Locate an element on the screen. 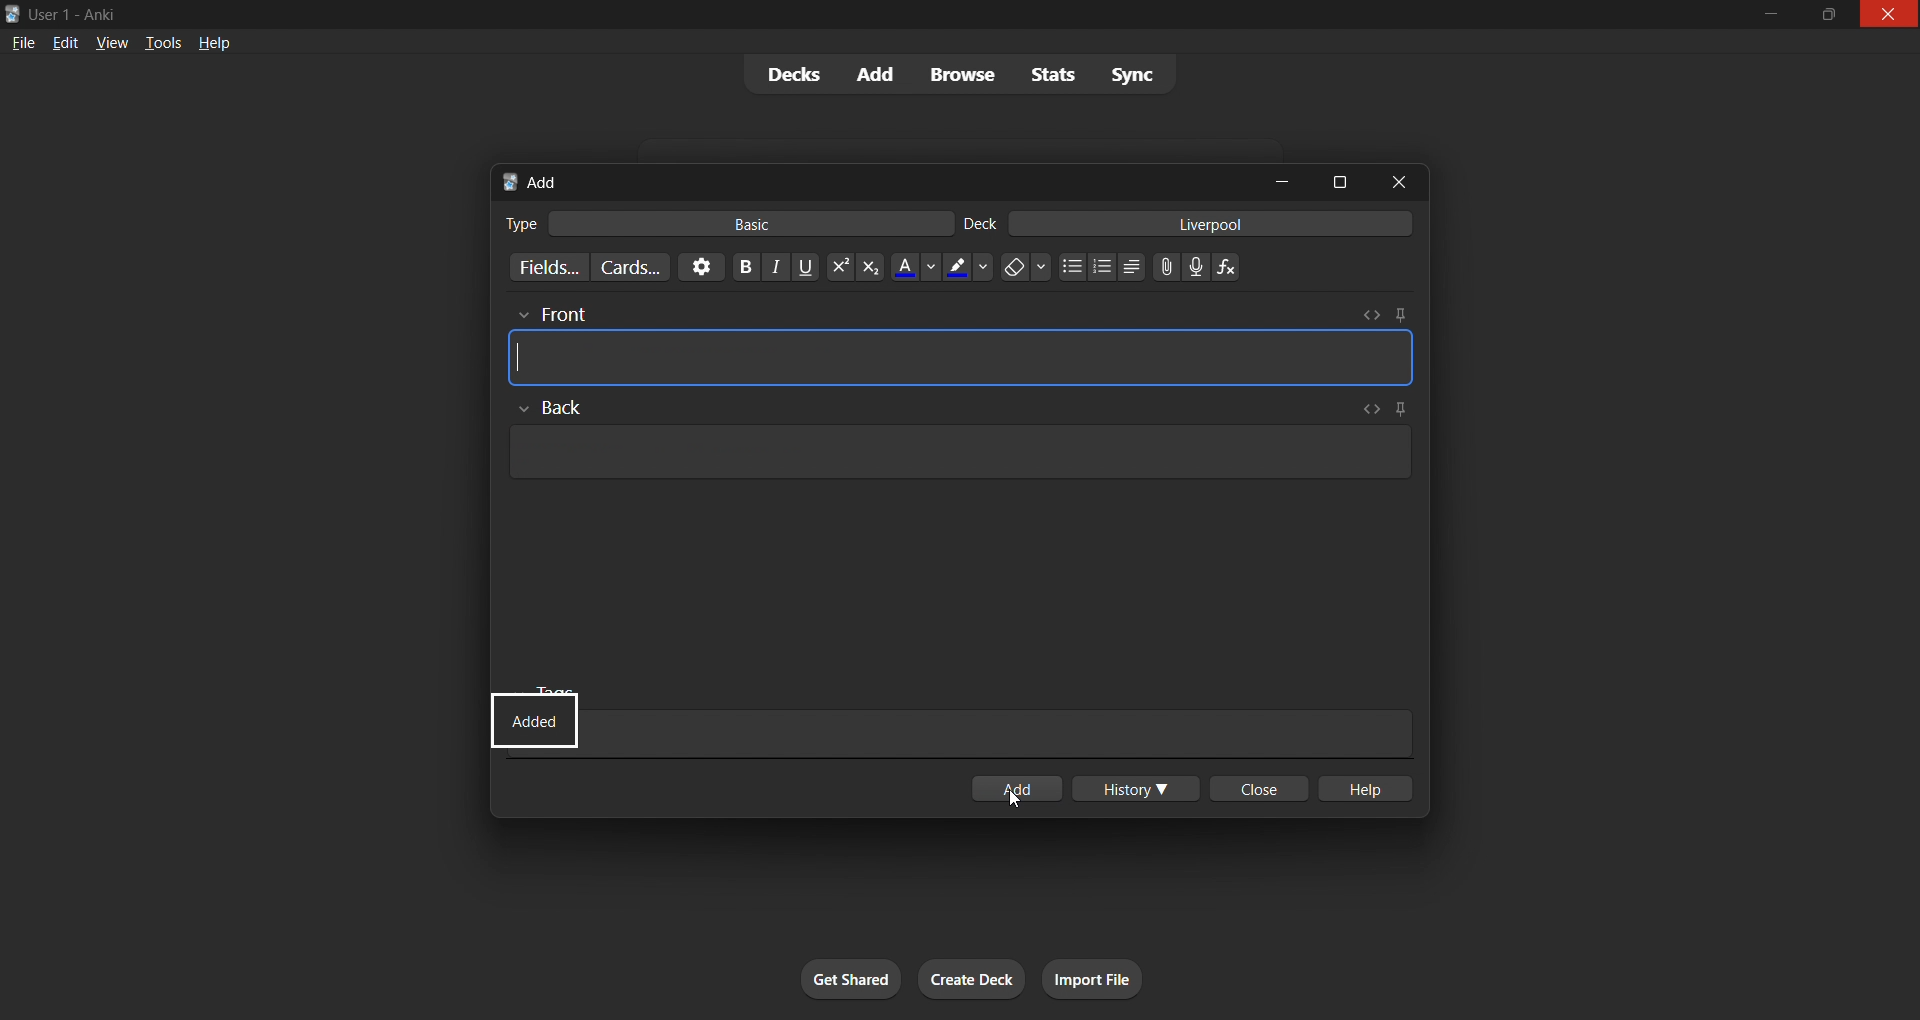  tab title is located at coordinates (871, 179).